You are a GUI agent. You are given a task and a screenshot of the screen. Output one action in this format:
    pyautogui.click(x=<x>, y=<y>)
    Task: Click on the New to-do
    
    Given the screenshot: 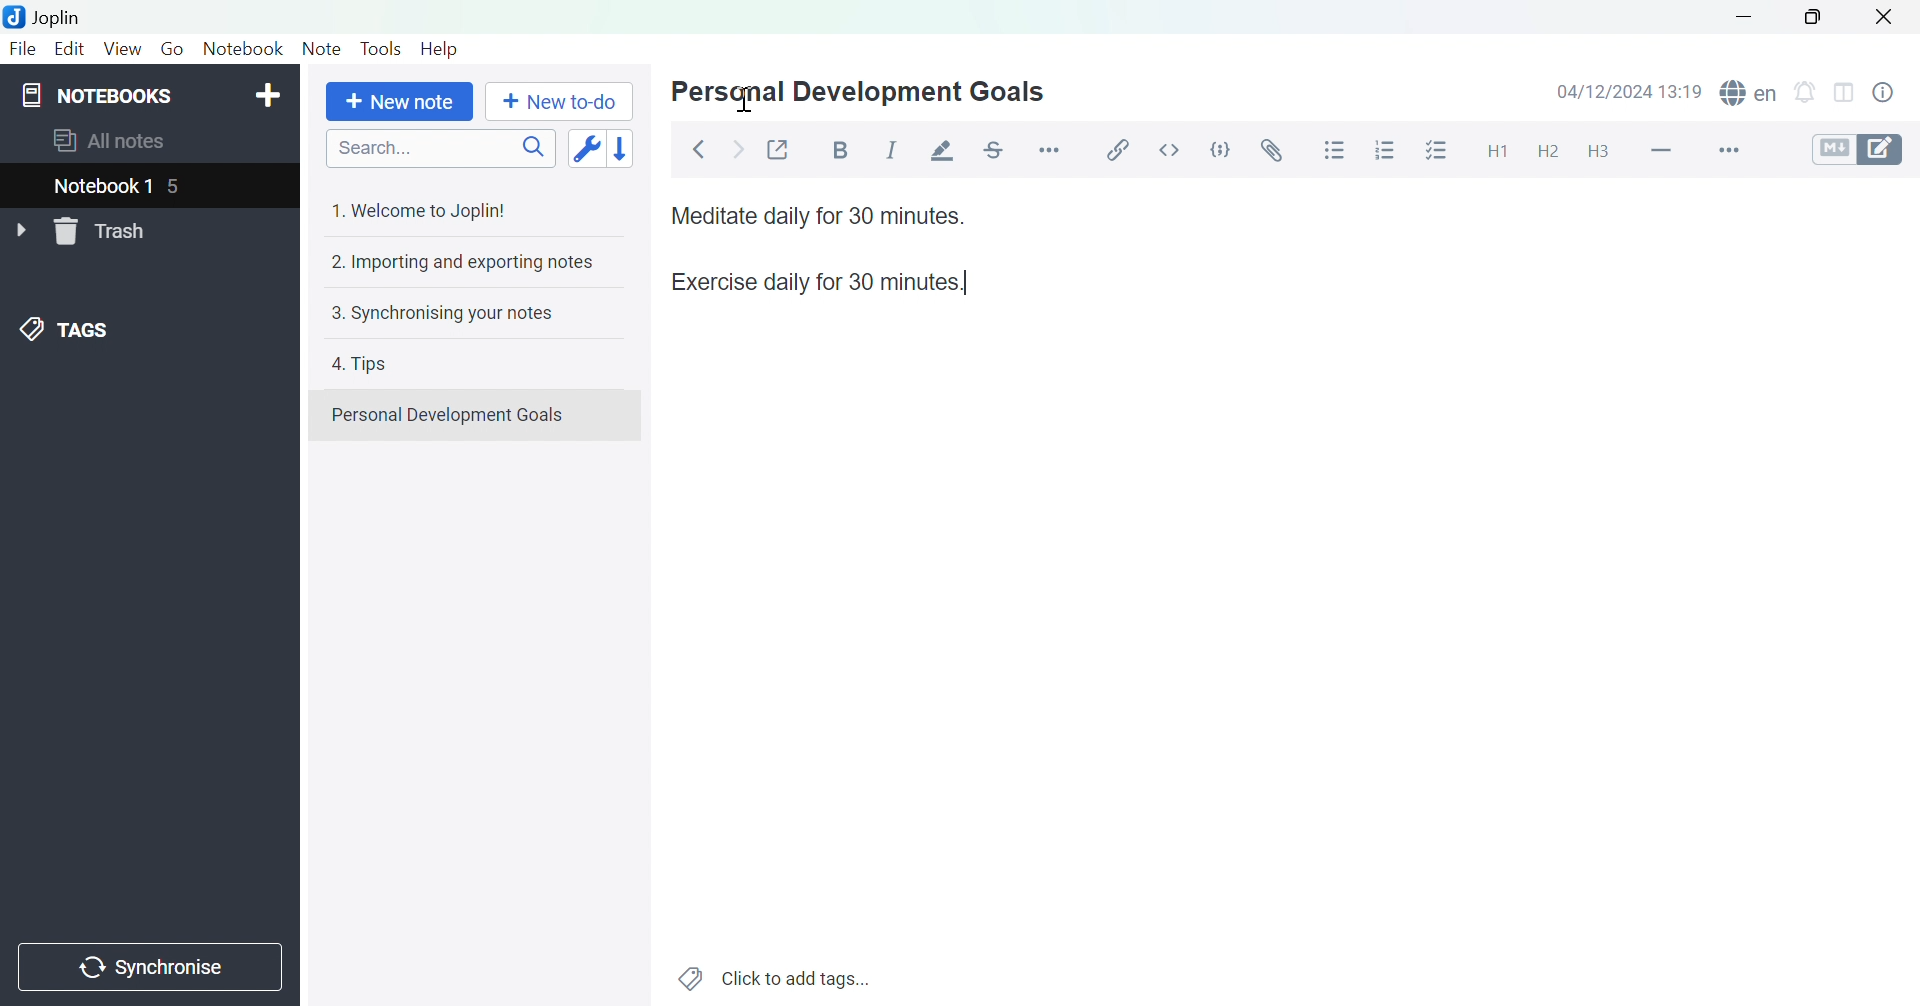 What is the action you would take?
    pyautogui.click(x=559, y=101)
    